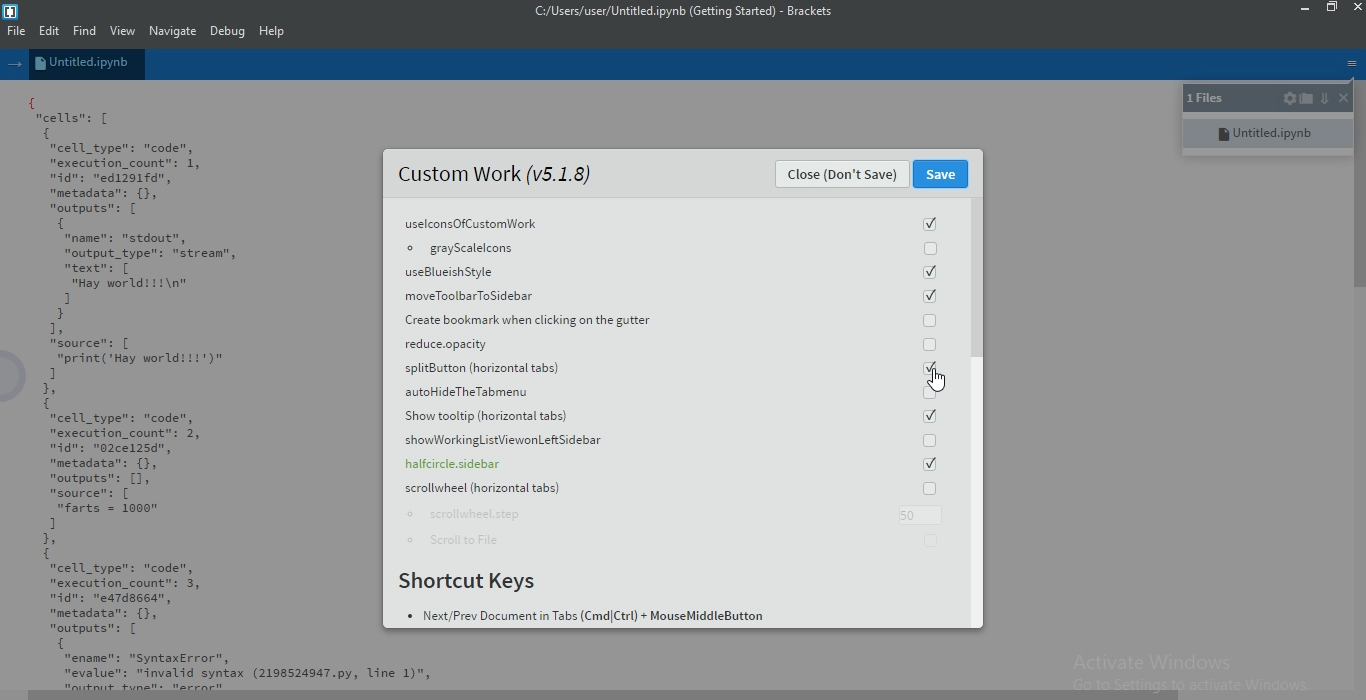  Describe the element at coordinates (837, 175) in the screenshot. I see `Close (Don't Save) ` at that location.